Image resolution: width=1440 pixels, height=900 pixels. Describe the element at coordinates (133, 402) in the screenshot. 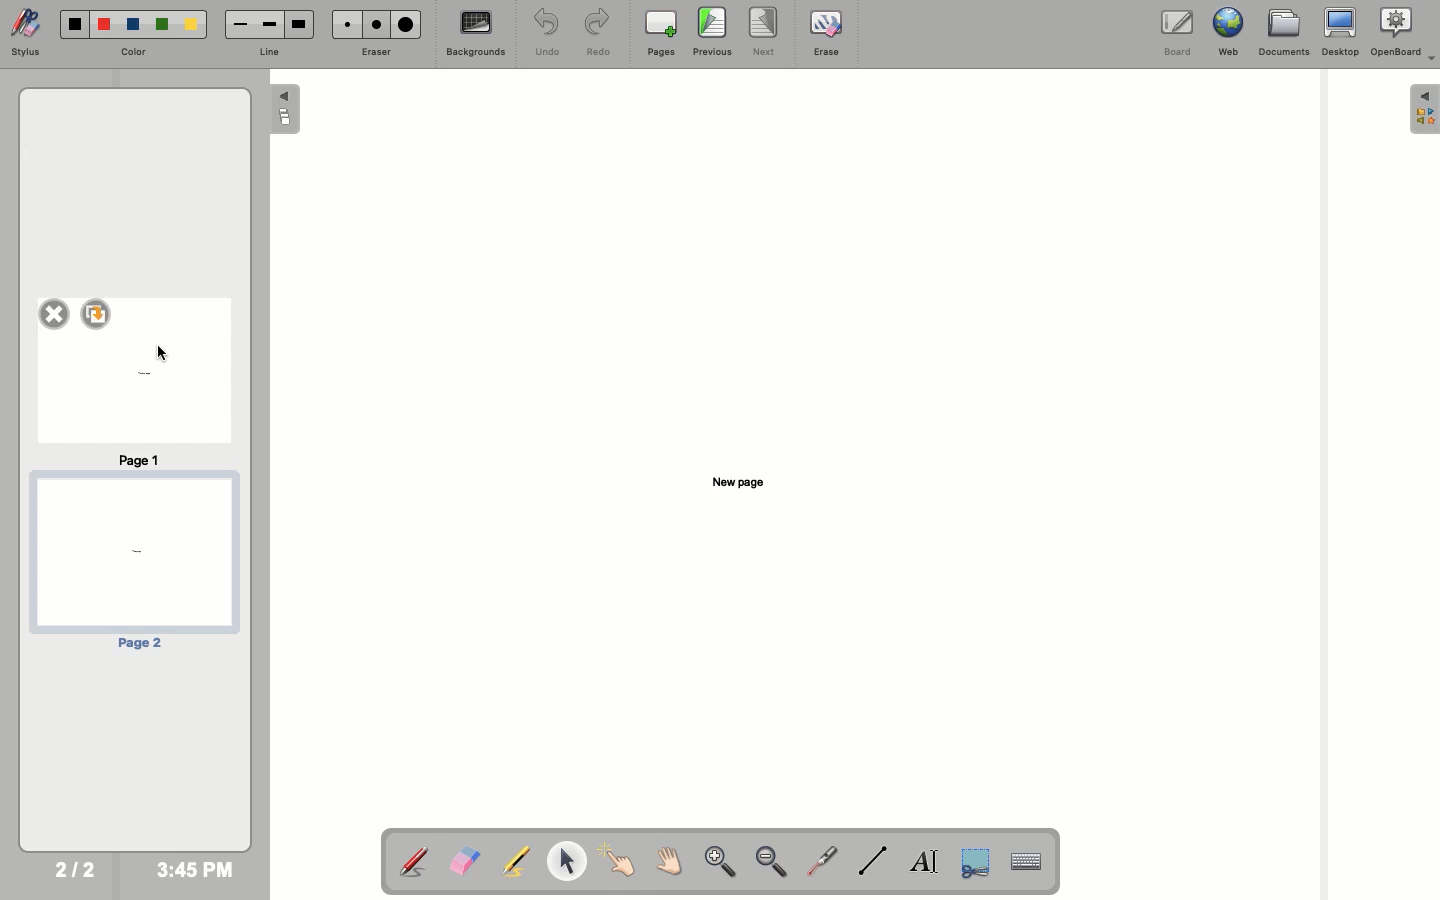

I see `Page 1` at that location.